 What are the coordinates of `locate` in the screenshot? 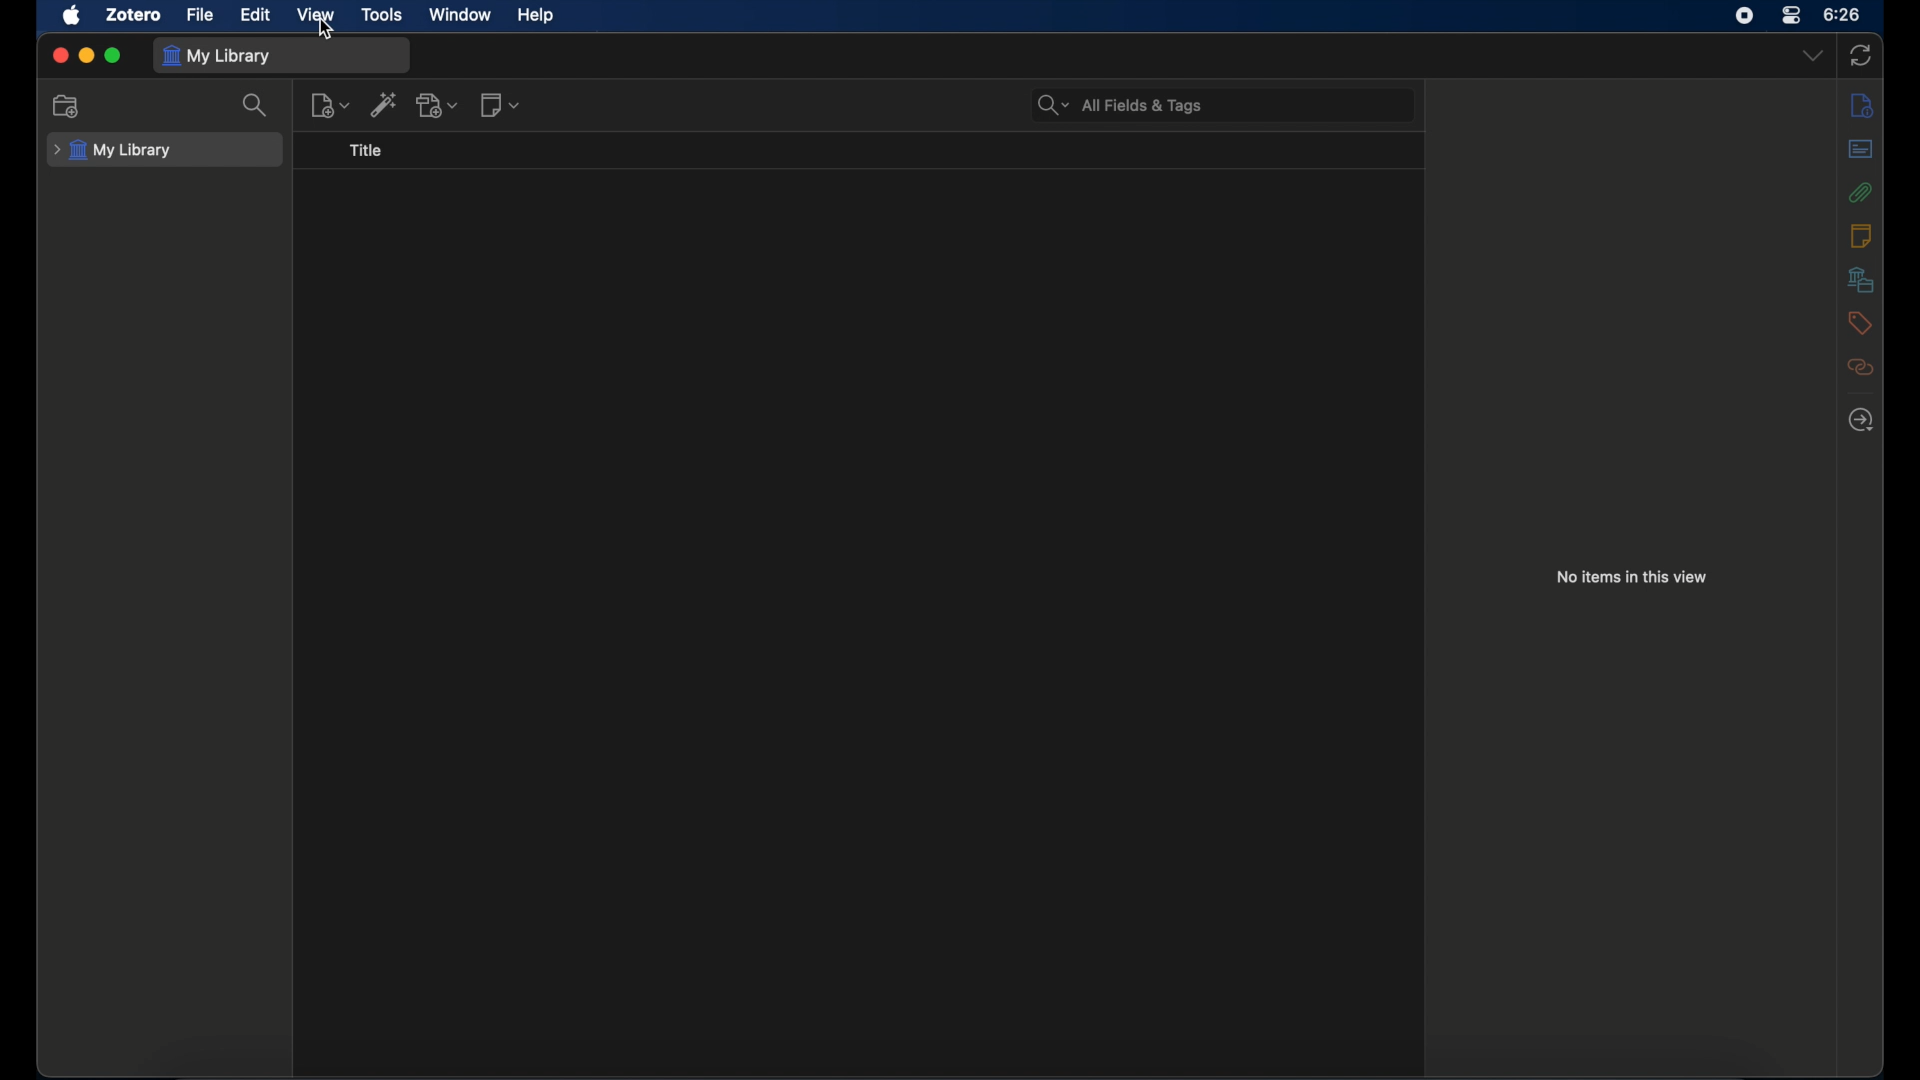 It's located at (1861, 419).